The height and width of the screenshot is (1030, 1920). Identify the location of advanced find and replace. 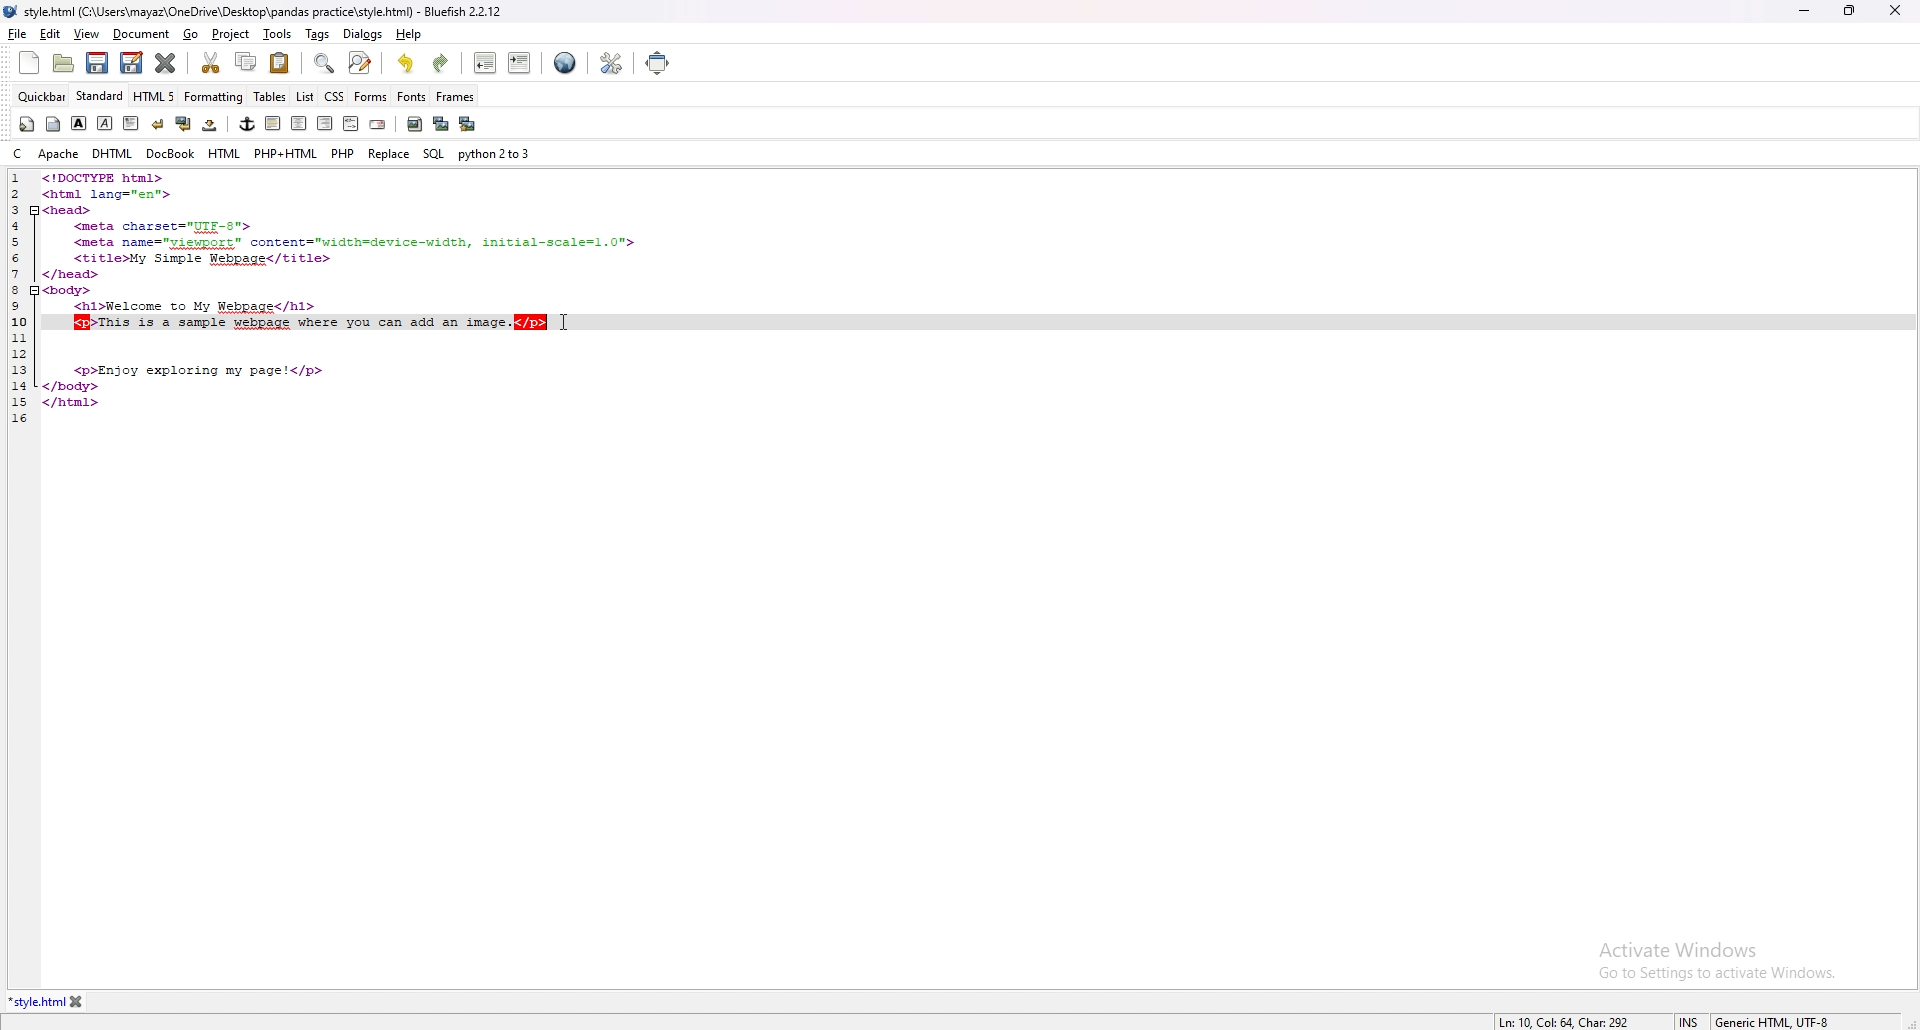
(361, 63).